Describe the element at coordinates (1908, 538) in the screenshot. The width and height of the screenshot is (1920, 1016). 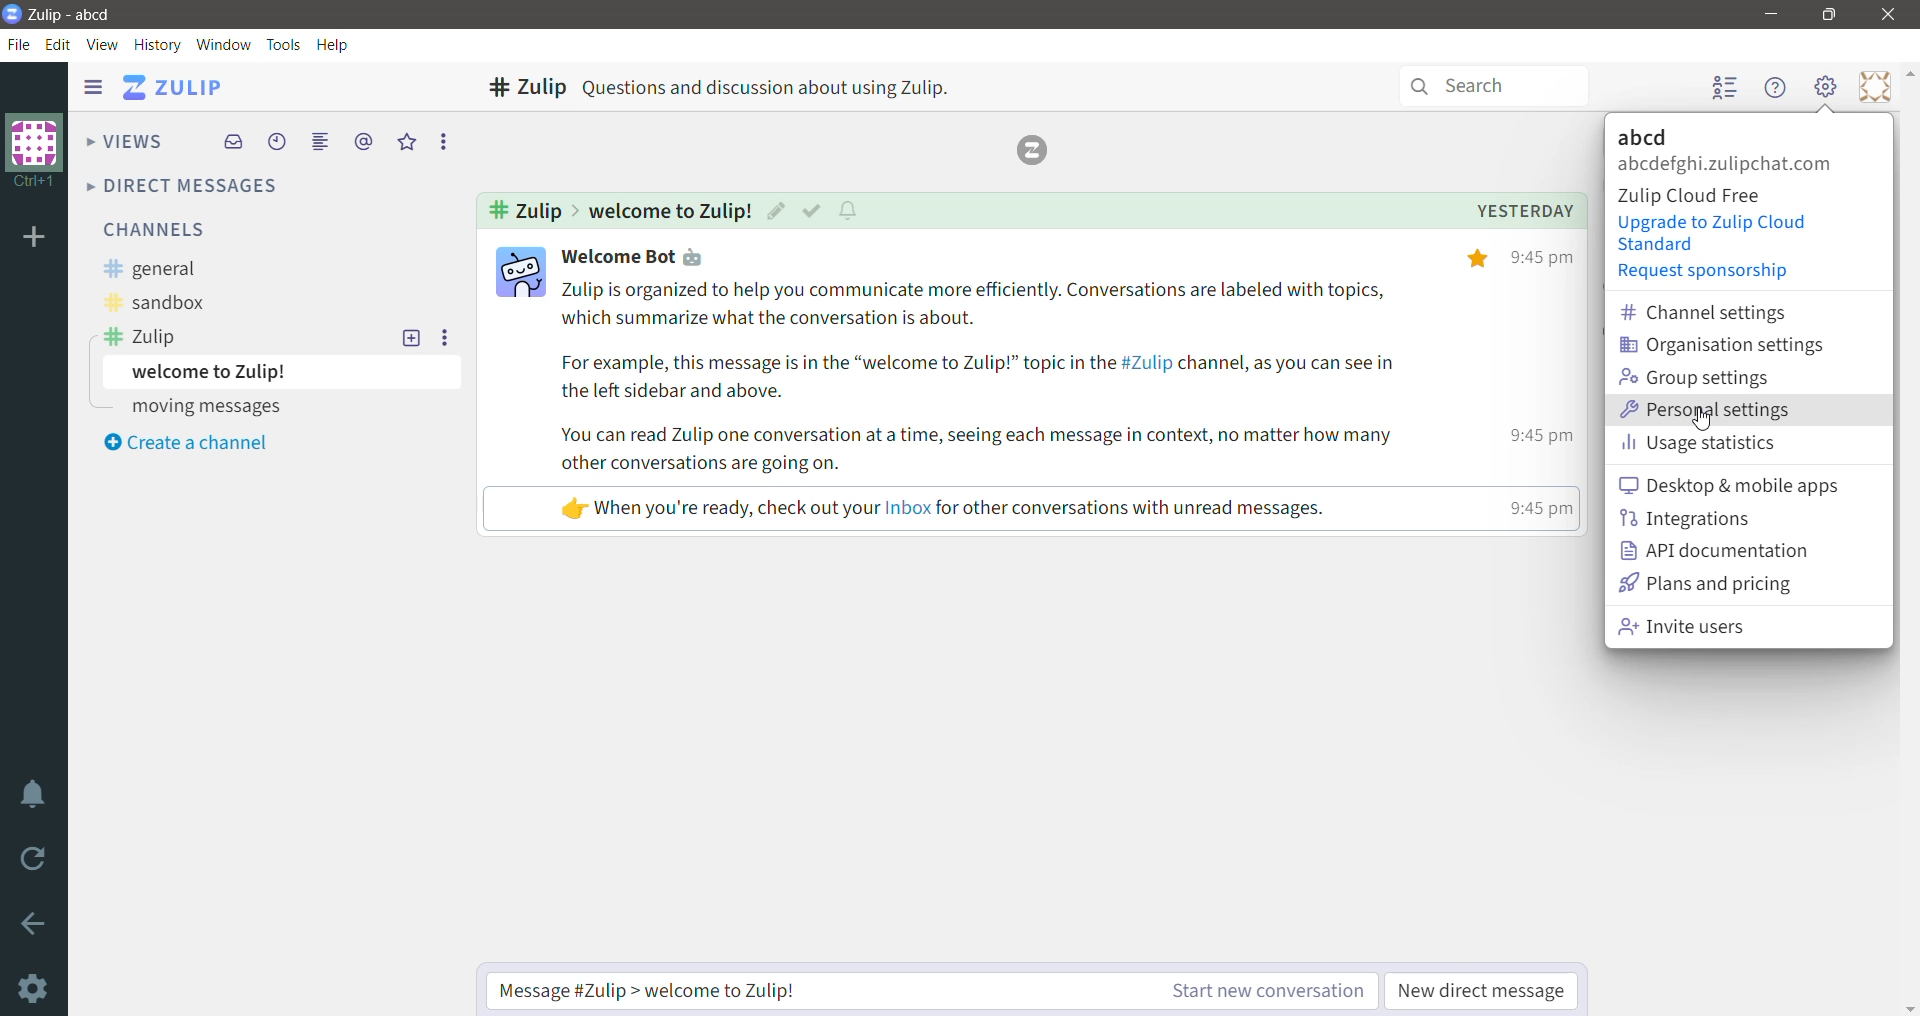
I see `Vertical Scroll Bar` at that location.